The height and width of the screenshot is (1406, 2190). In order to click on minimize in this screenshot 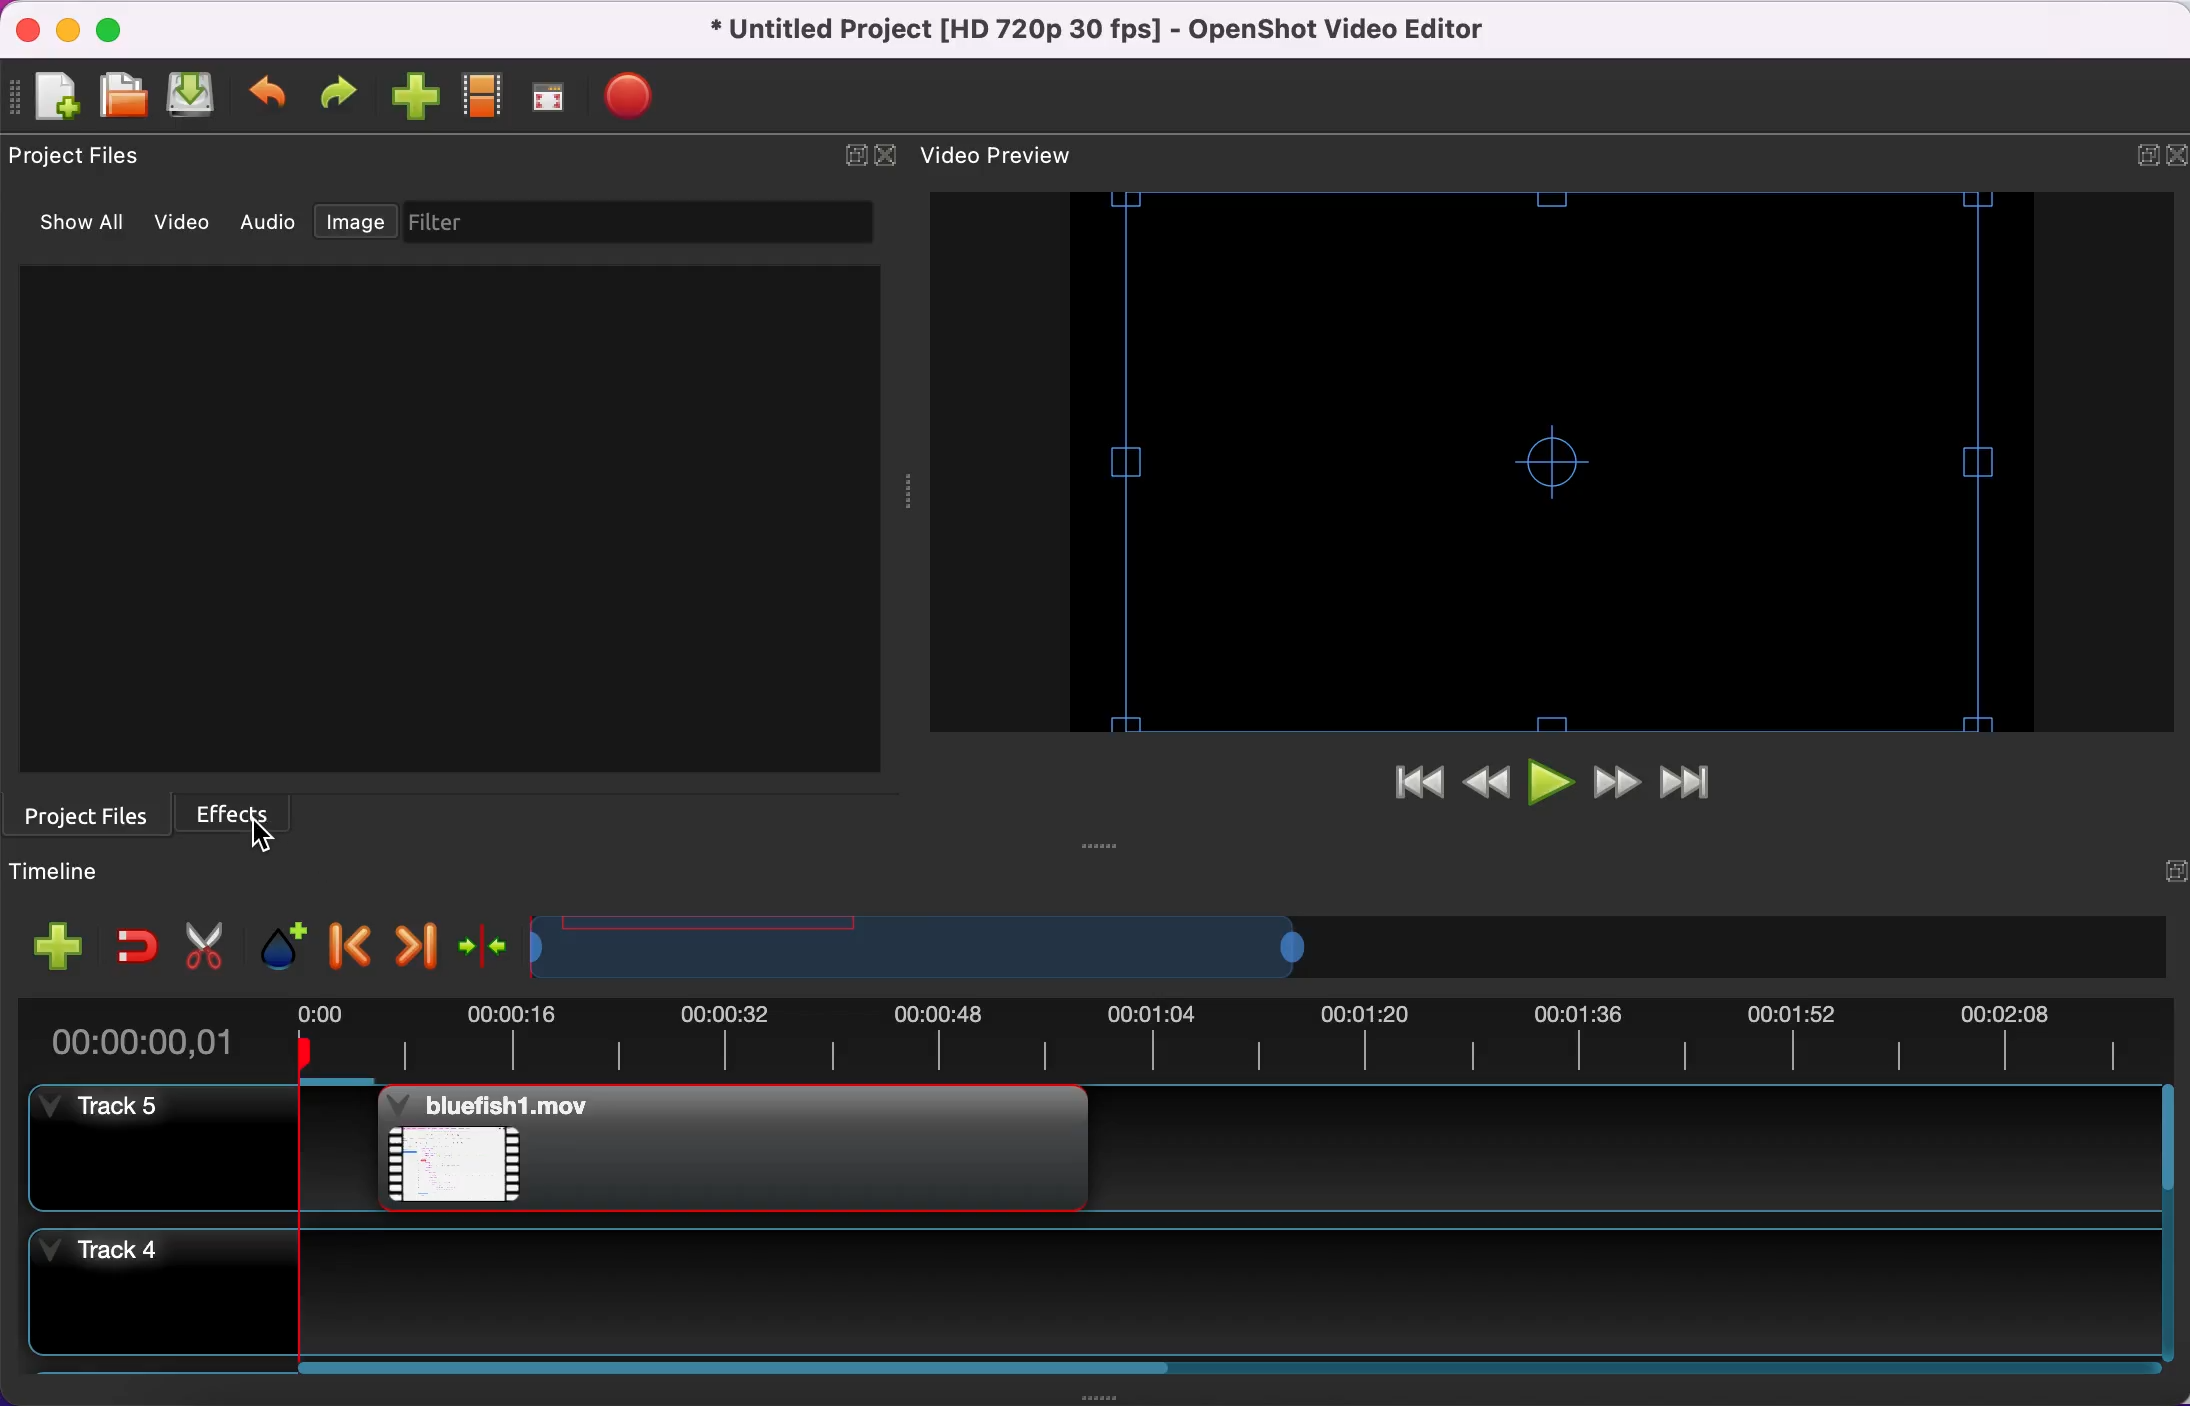, I will do `click(64, 29)`.